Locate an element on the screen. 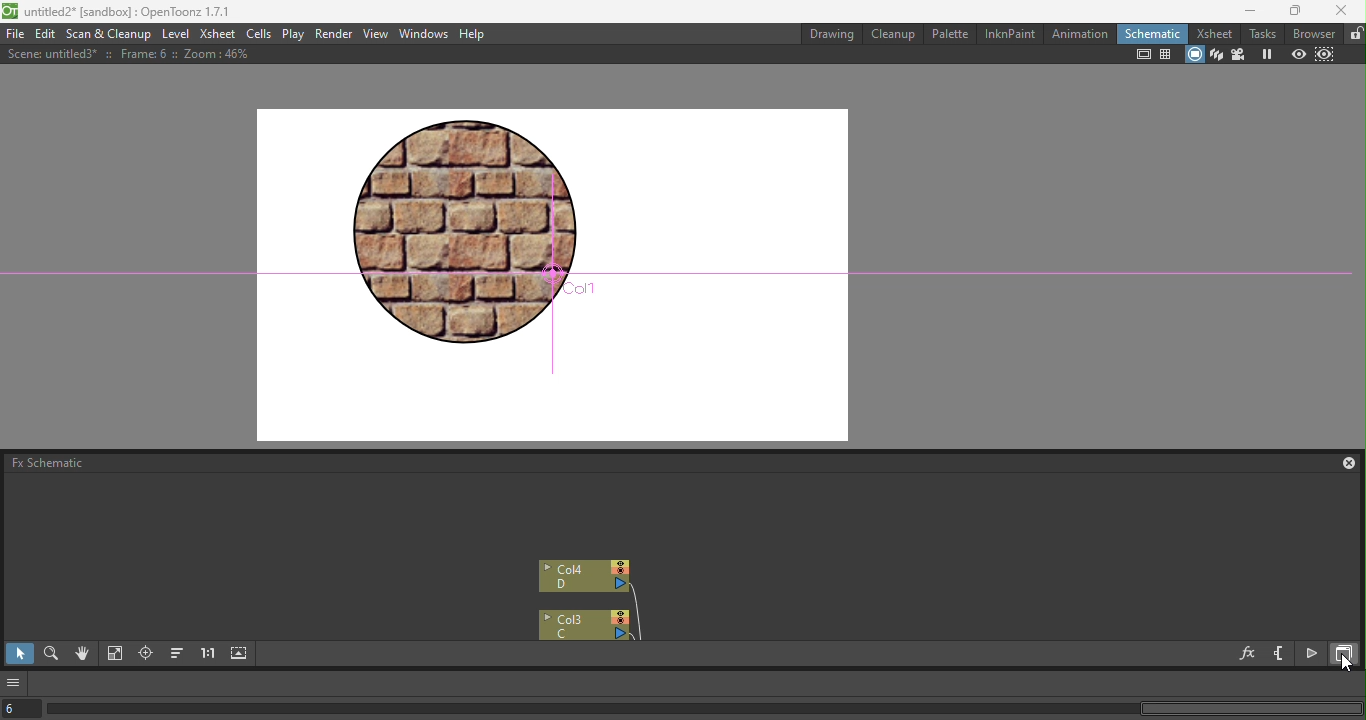 This screenshot has height=720, width=1366. Xsheet is located at coordinates (217, 34).